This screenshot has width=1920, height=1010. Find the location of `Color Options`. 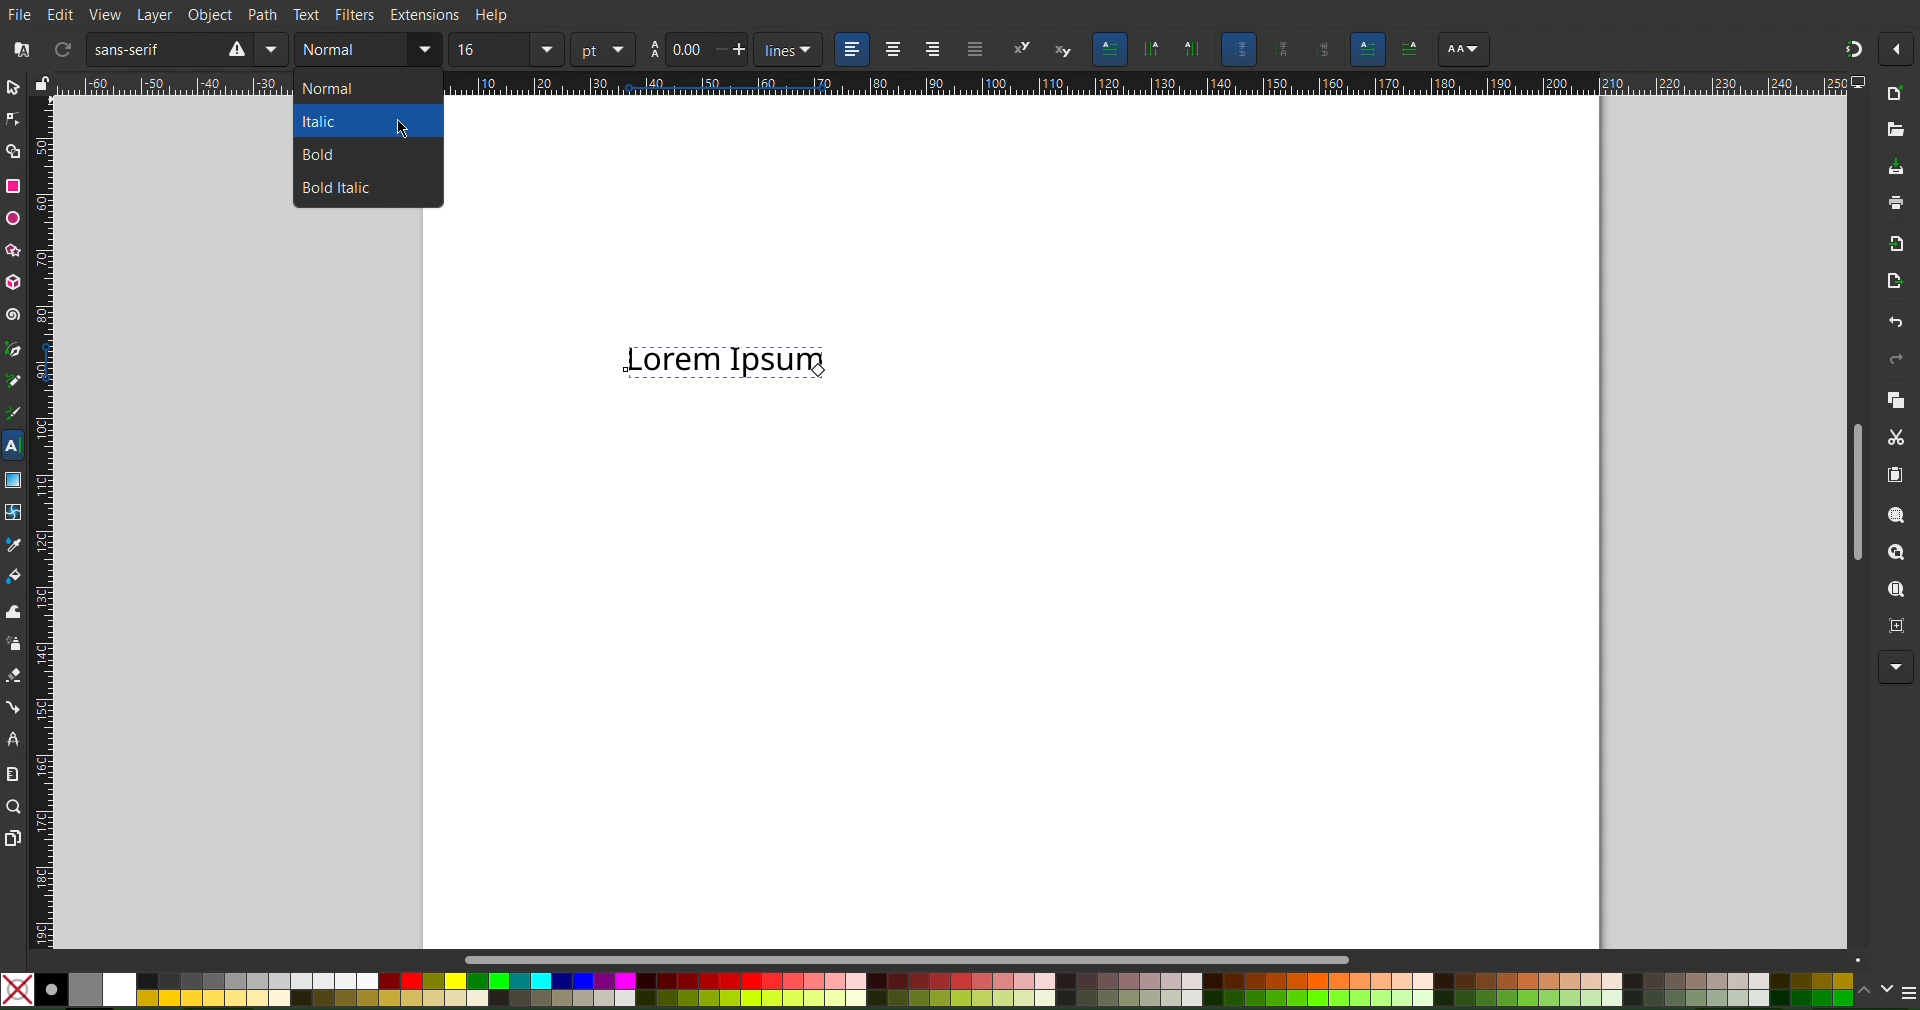

Color Options is located at coordinates (1892, 991).